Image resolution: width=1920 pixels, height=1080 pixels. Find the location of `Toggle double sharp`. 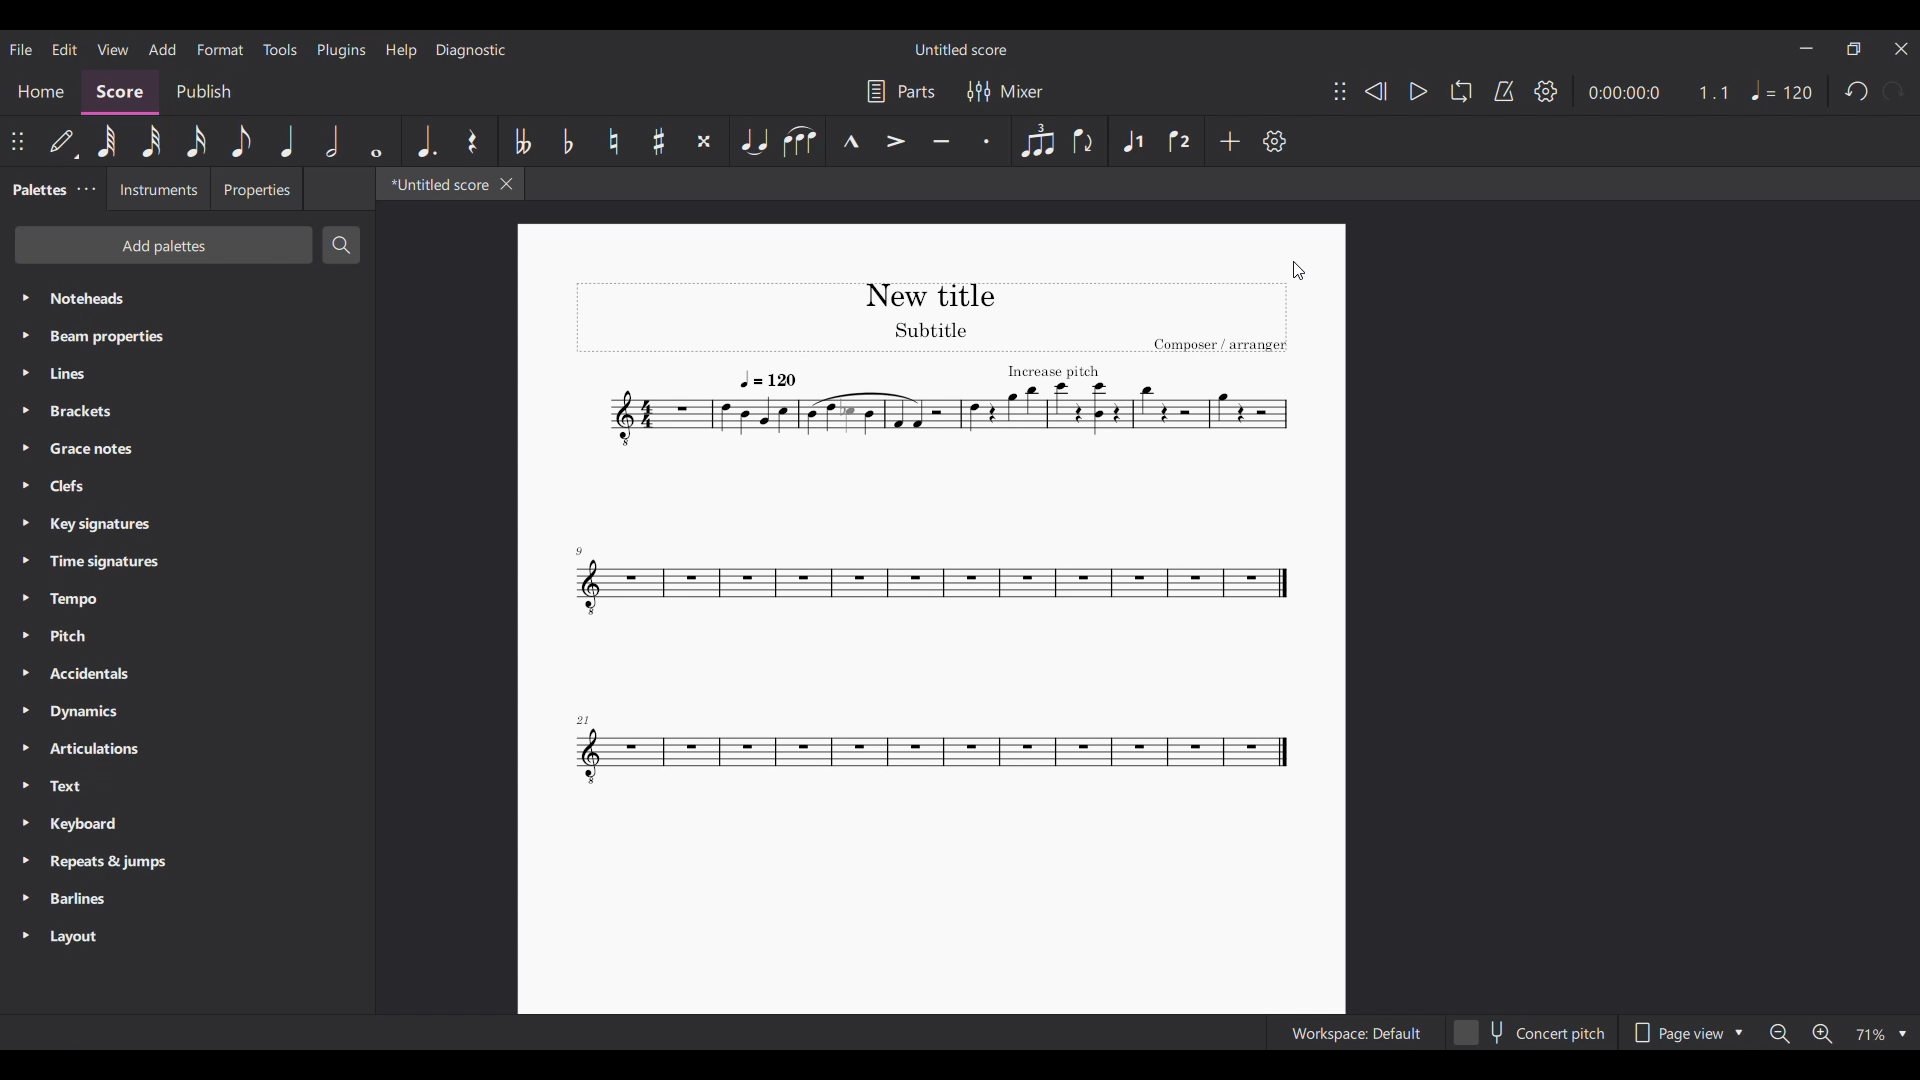

Toggle double sharp is located at coordinates (703, 142).